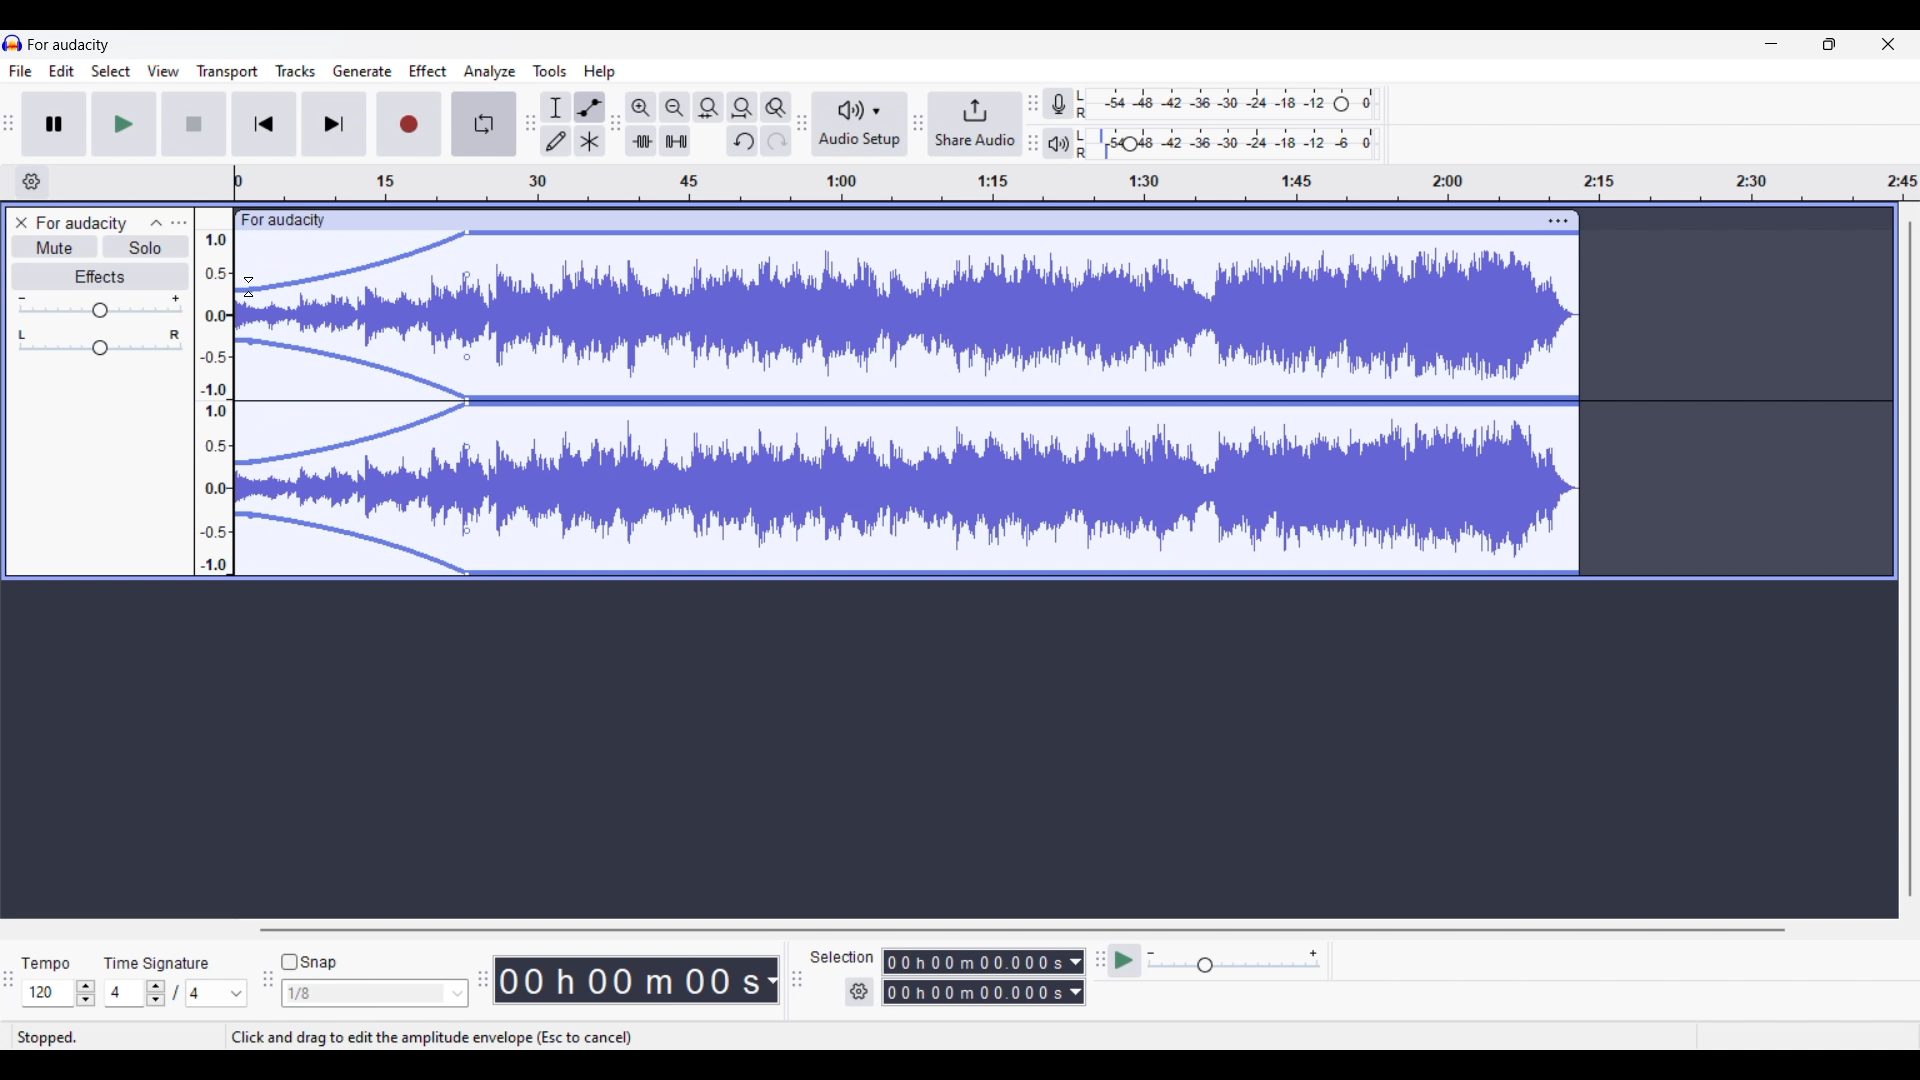 The height and width of the screenshot is (1080, 1920). Describe the element at coordinates (21, 71) in the screenshot. I see `File` at that location.